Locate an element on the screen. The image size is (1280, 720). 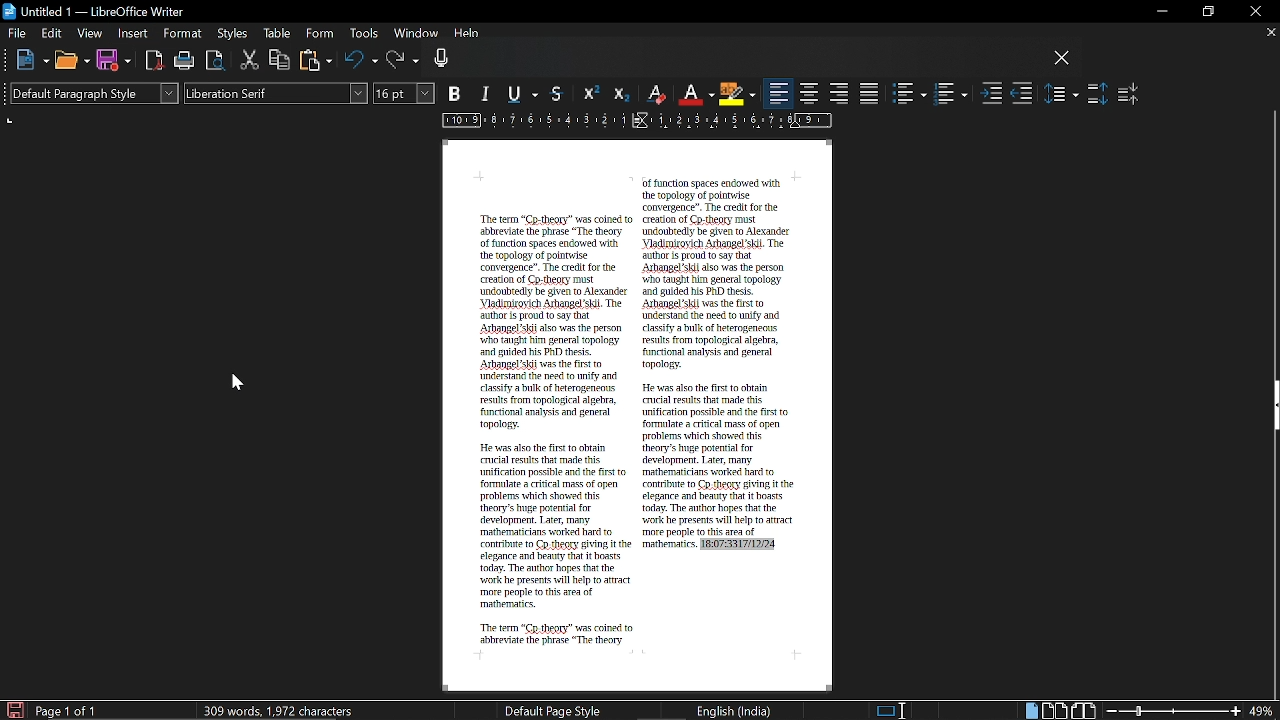
Insert is located at coordinates (134, 34).